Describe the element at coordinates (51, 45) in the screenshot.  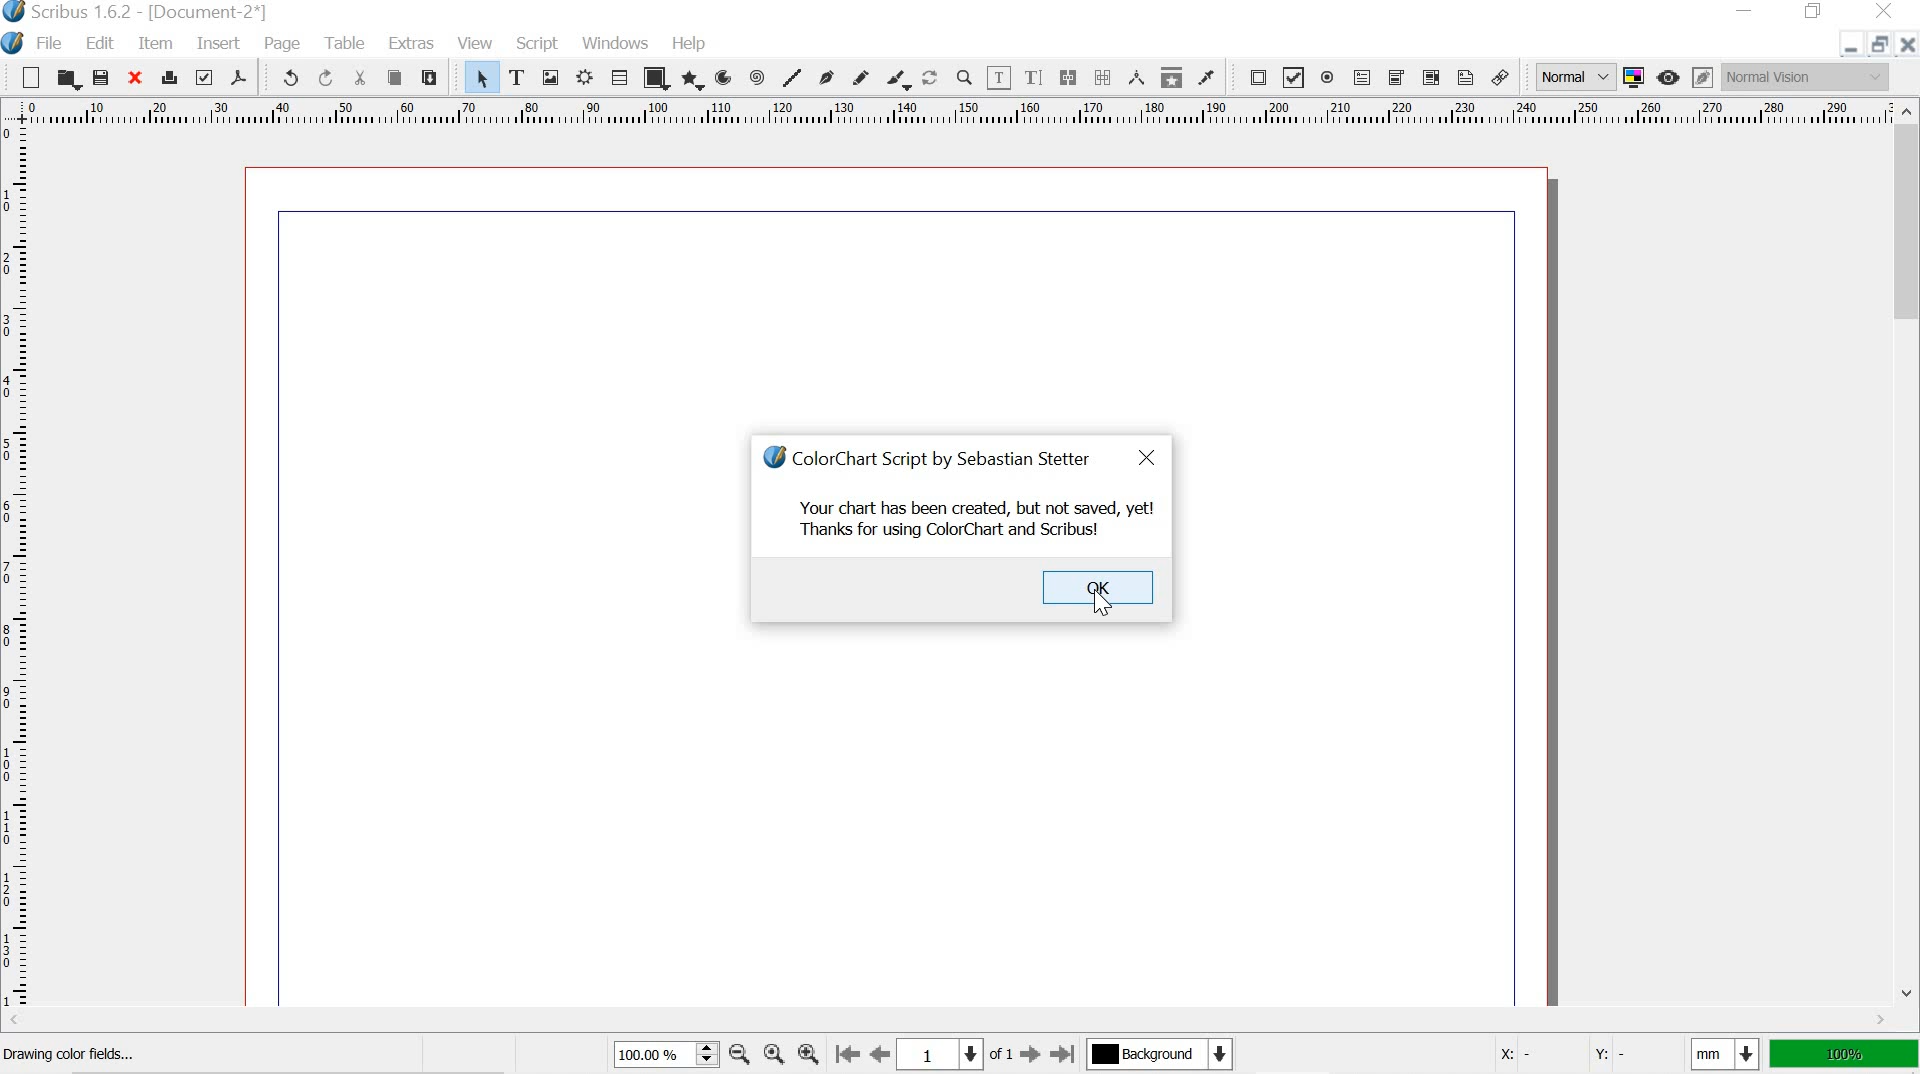
I see `file` at that location.